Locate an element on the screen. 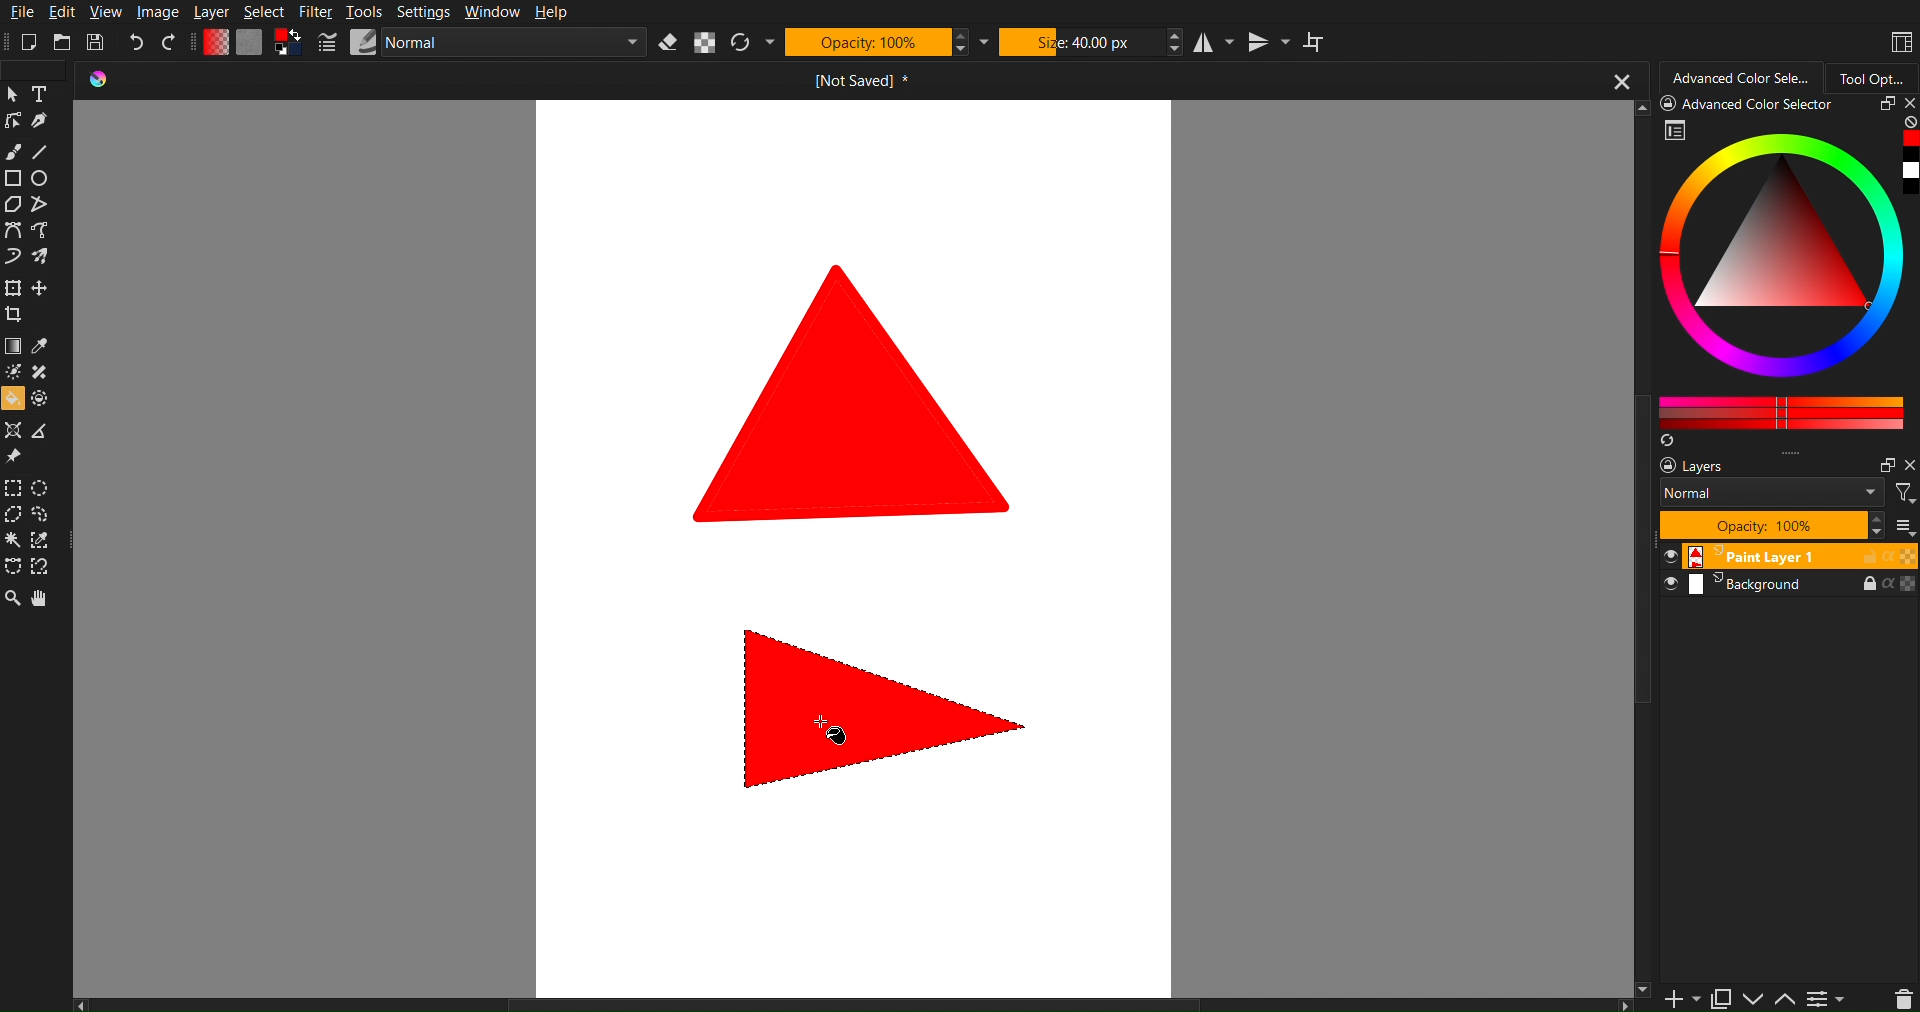 Image resolution: width=1920 pixels, height=1012 pixels. Vertical Mirror is located at coordinates (1266, 43).